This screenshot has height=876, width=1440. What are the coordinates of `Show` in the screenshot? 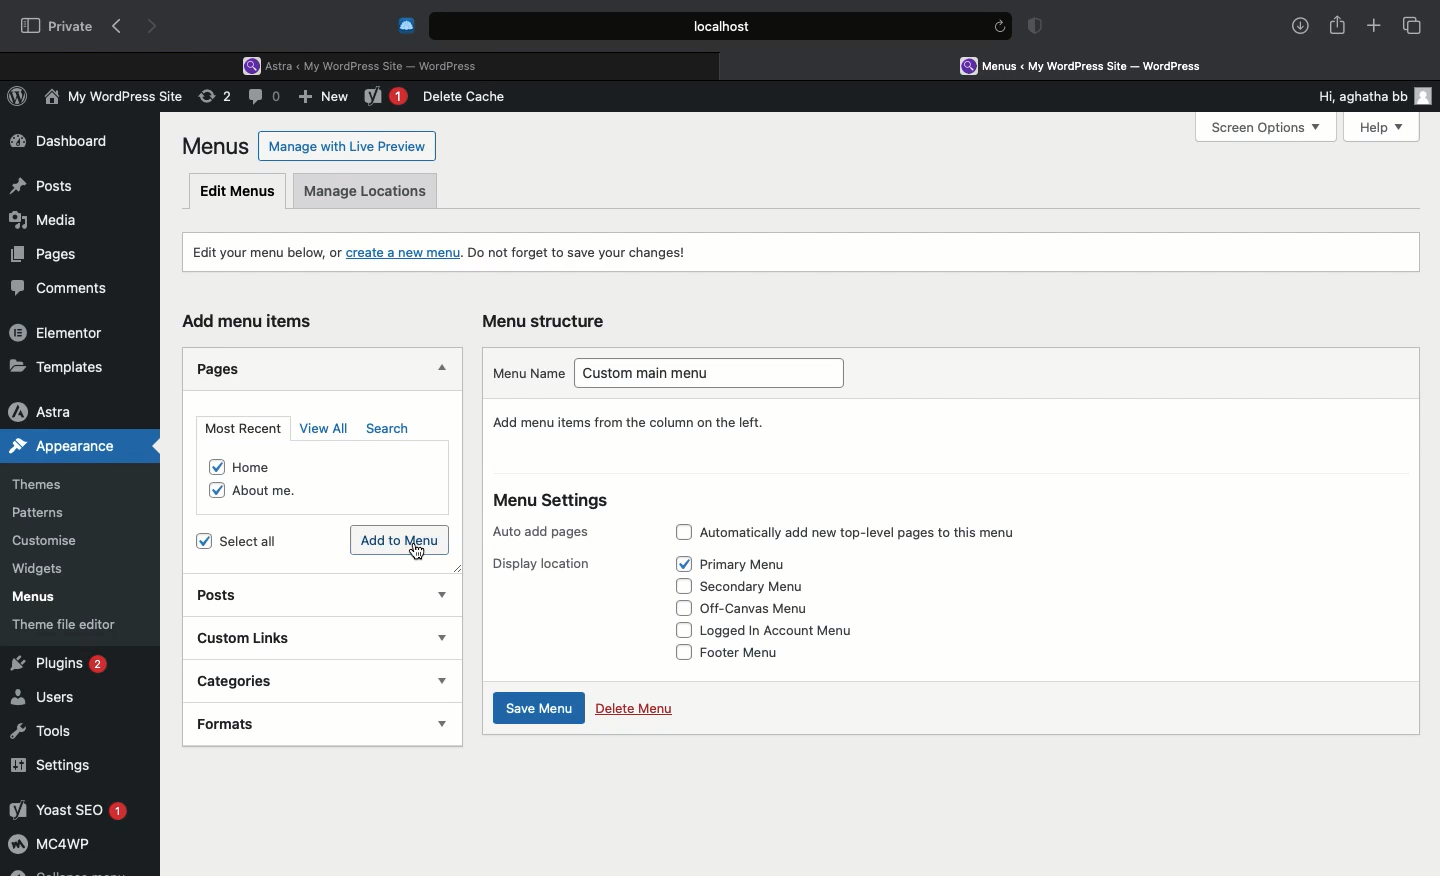 It's located at (442, 591).